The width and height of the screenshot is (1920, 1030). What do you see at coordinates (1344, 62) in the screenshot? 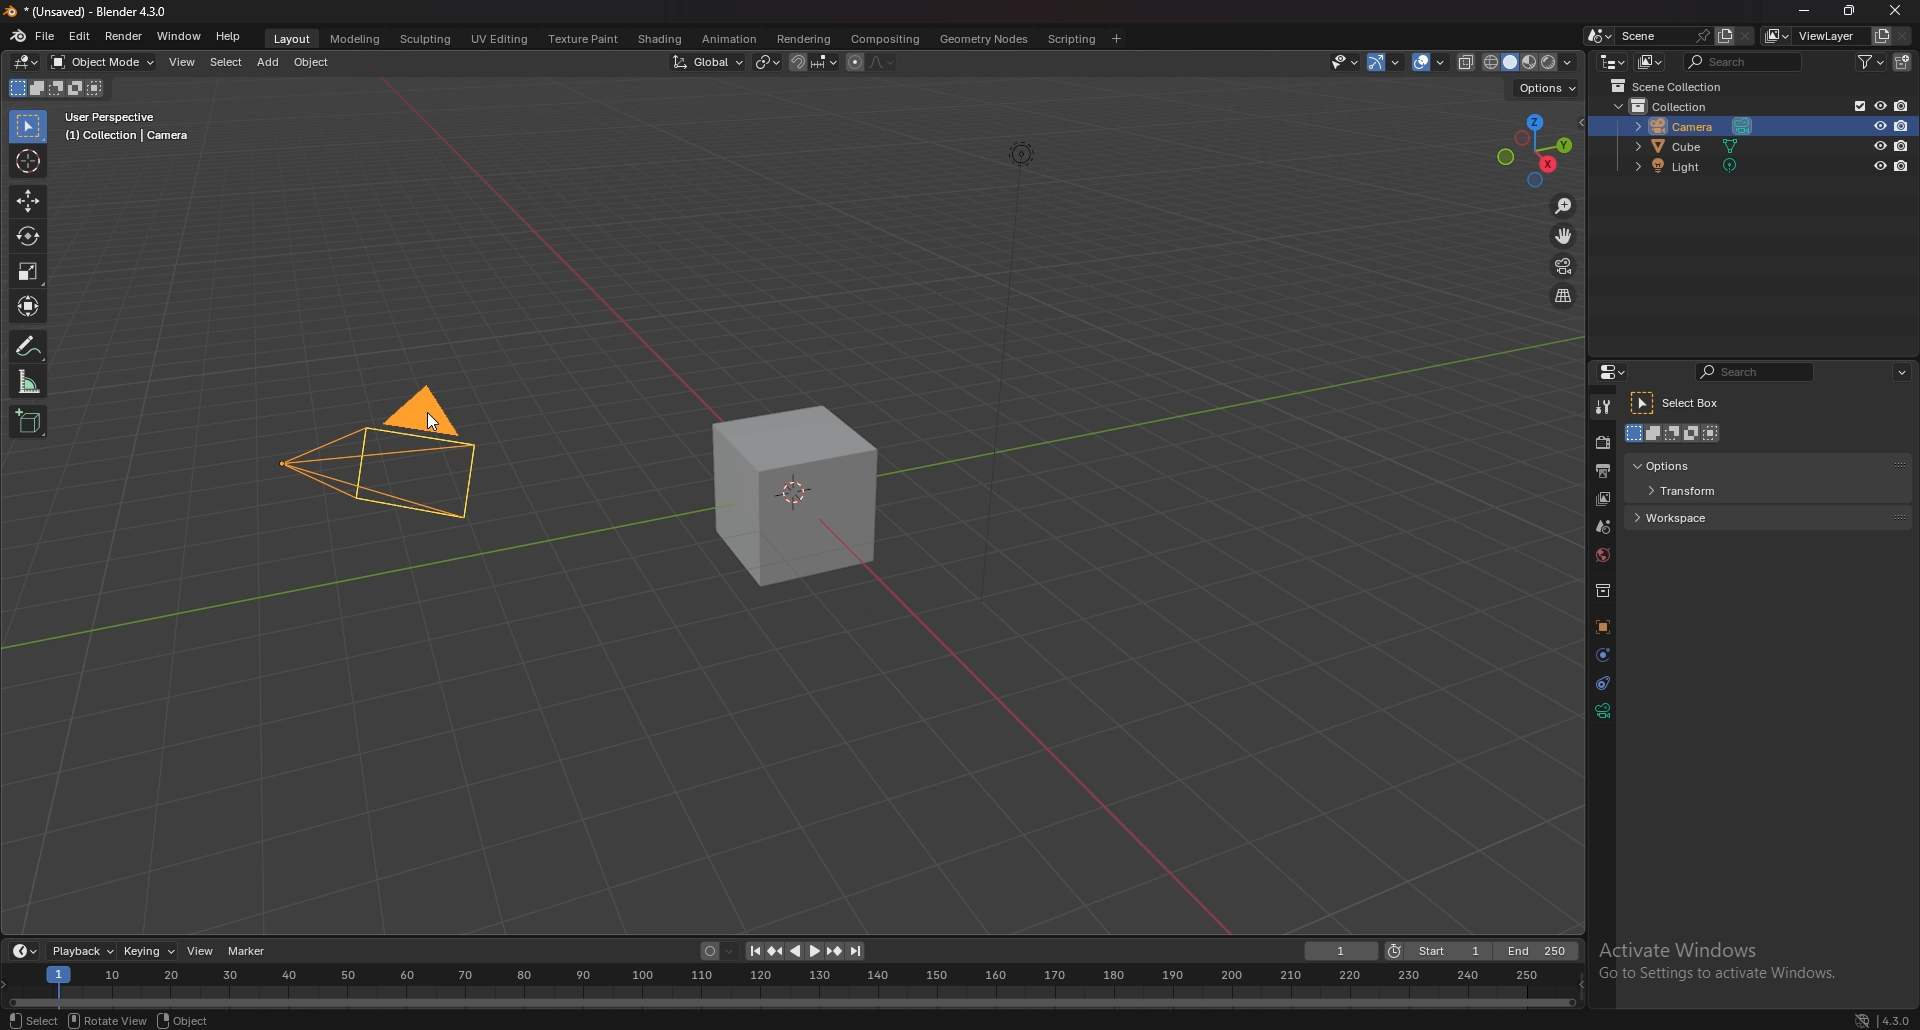
I see `selectibility and visibility` at bounding box center [1344, 62].